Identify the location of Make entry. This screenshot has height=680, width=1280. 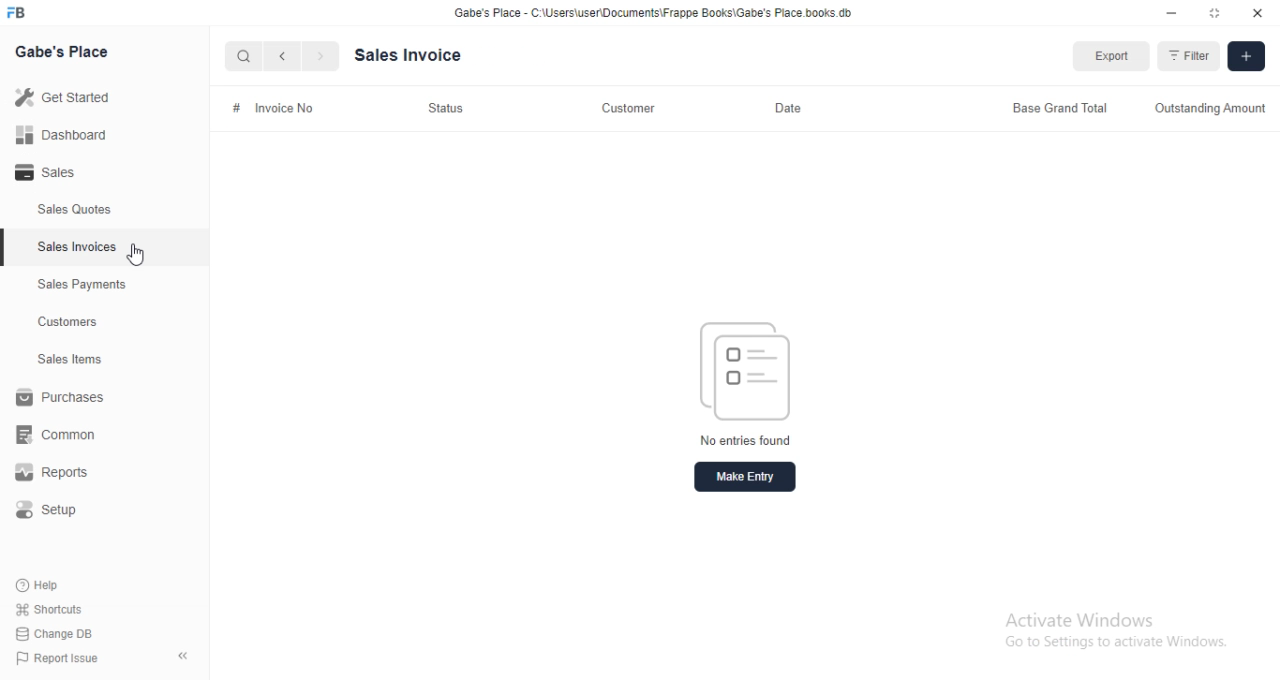
(745, 477).